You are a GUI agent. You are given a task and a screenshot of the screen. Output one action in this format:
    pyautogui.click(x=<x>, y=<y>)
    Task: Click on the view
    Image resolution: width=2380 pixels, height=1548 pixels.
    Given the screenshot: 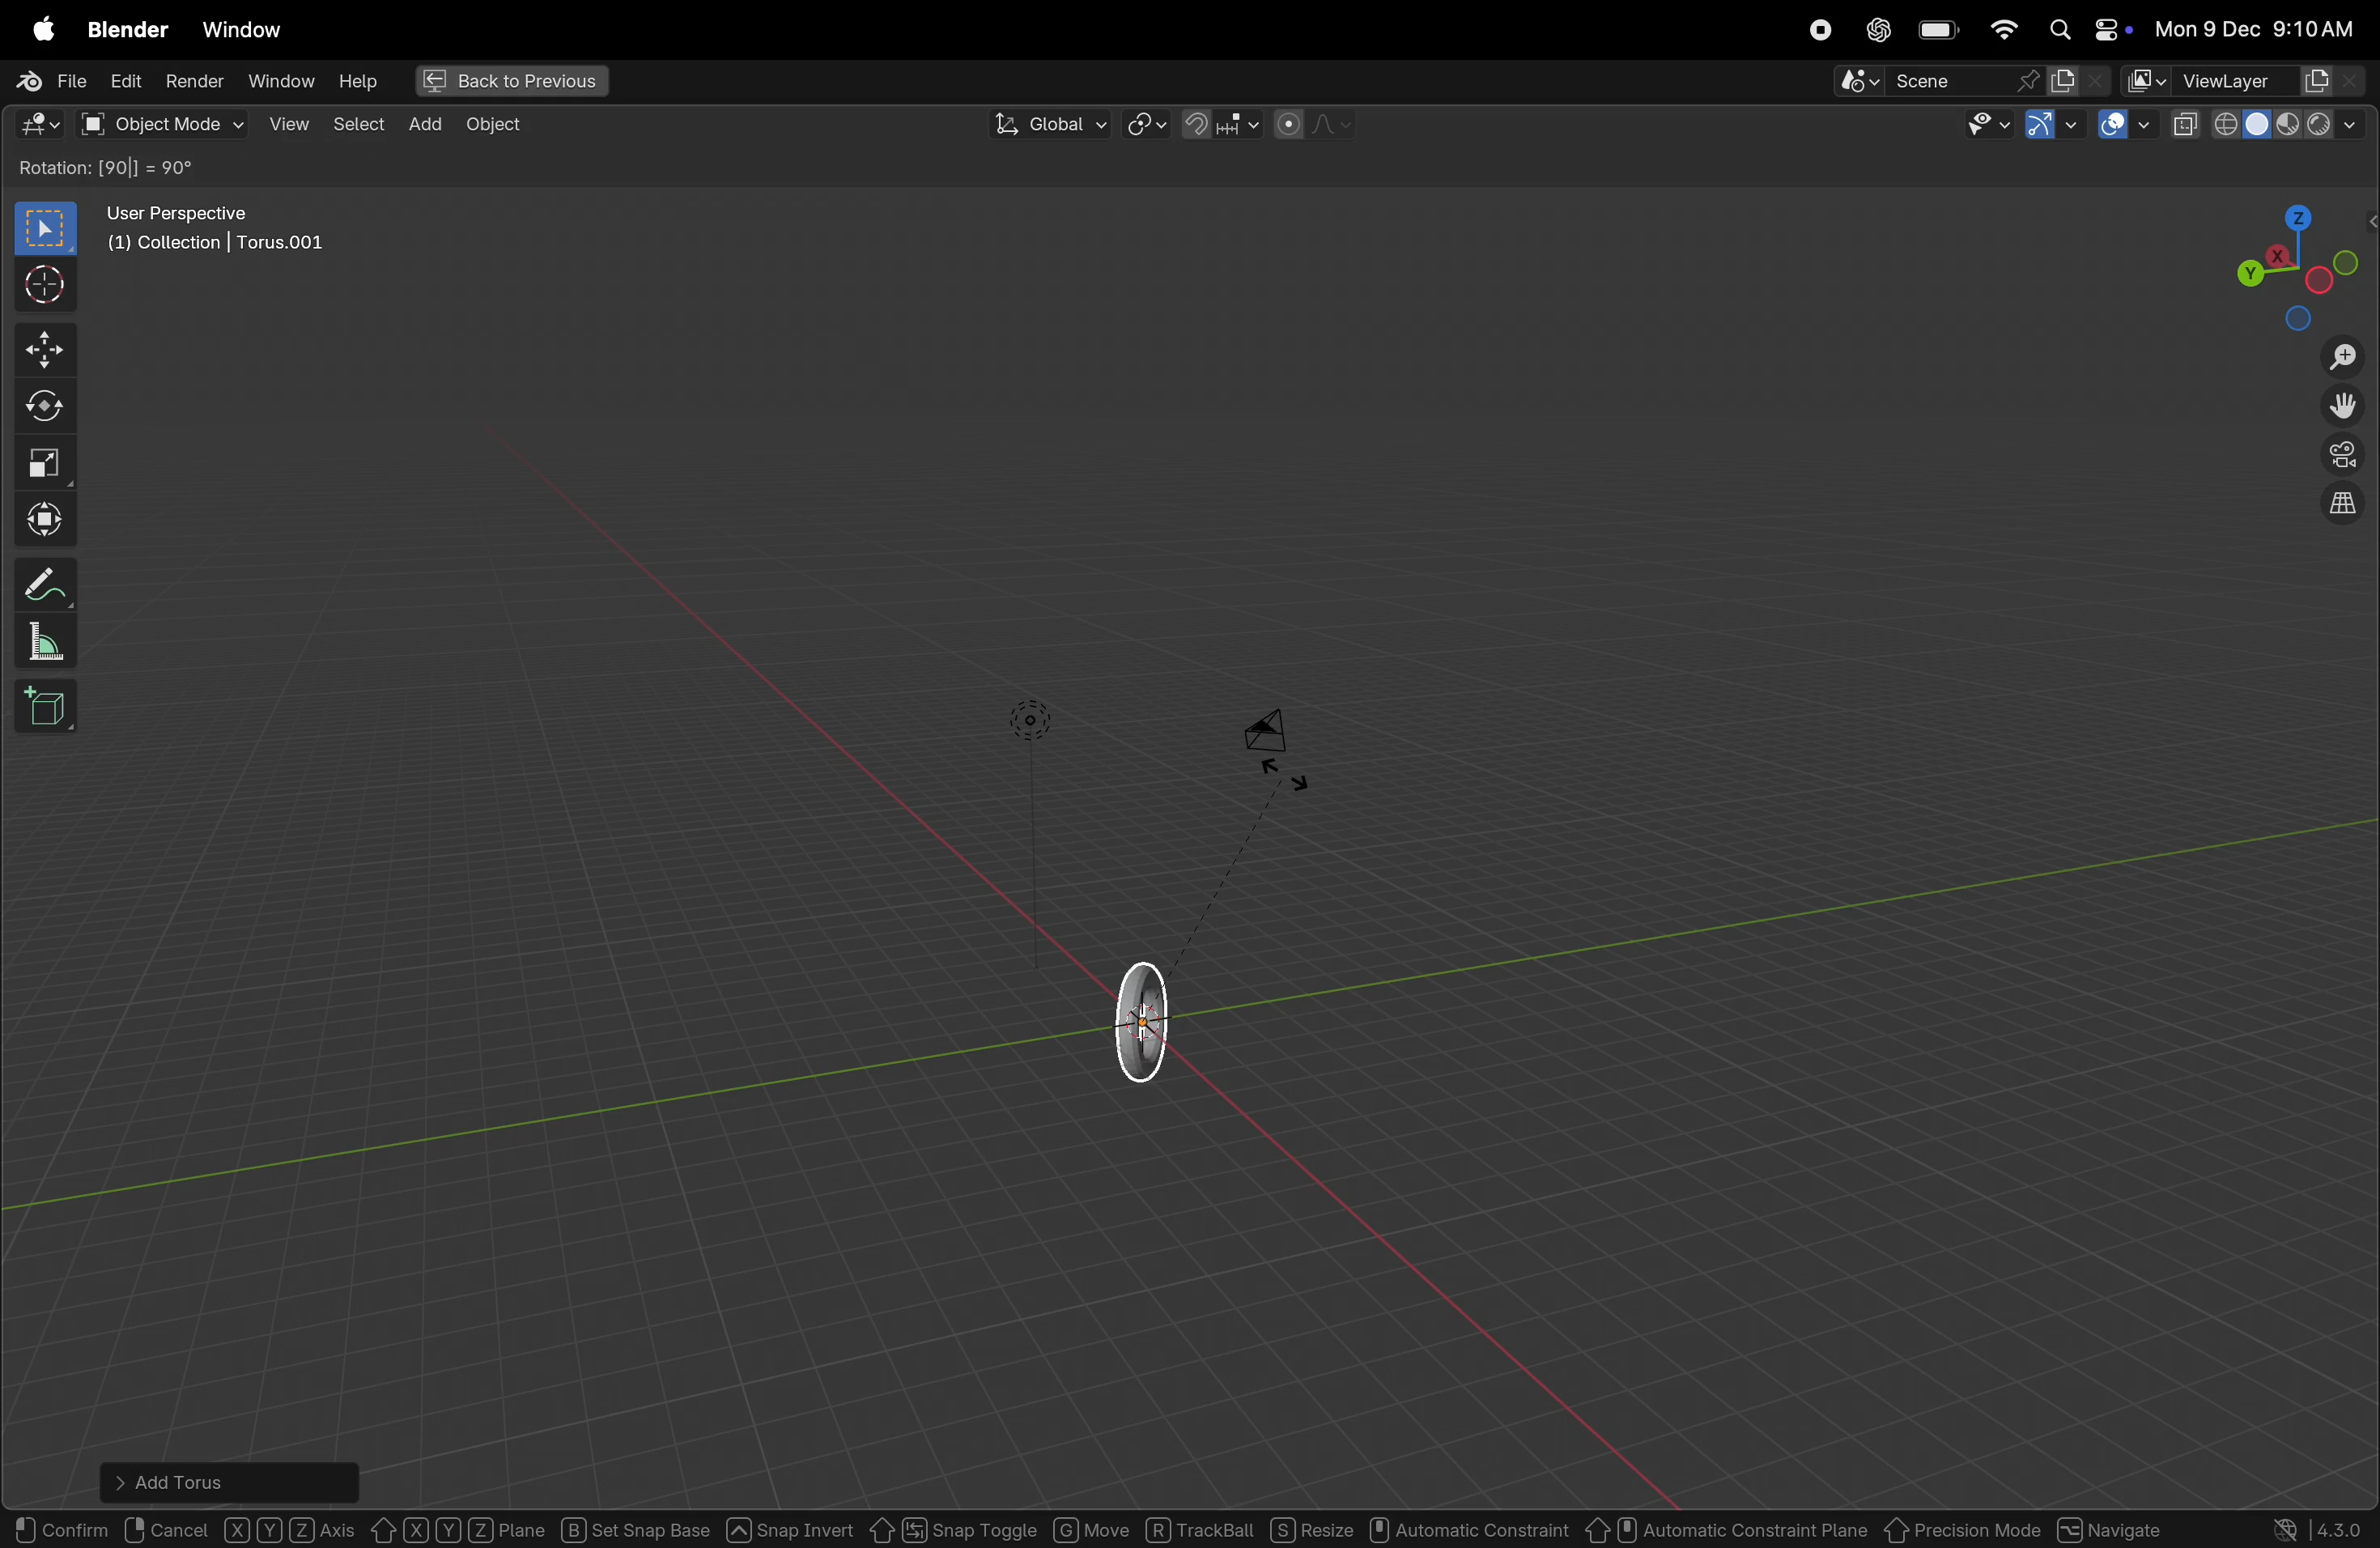 What is the action you would take?
    pyautogui.click(x=288, y=123)
    